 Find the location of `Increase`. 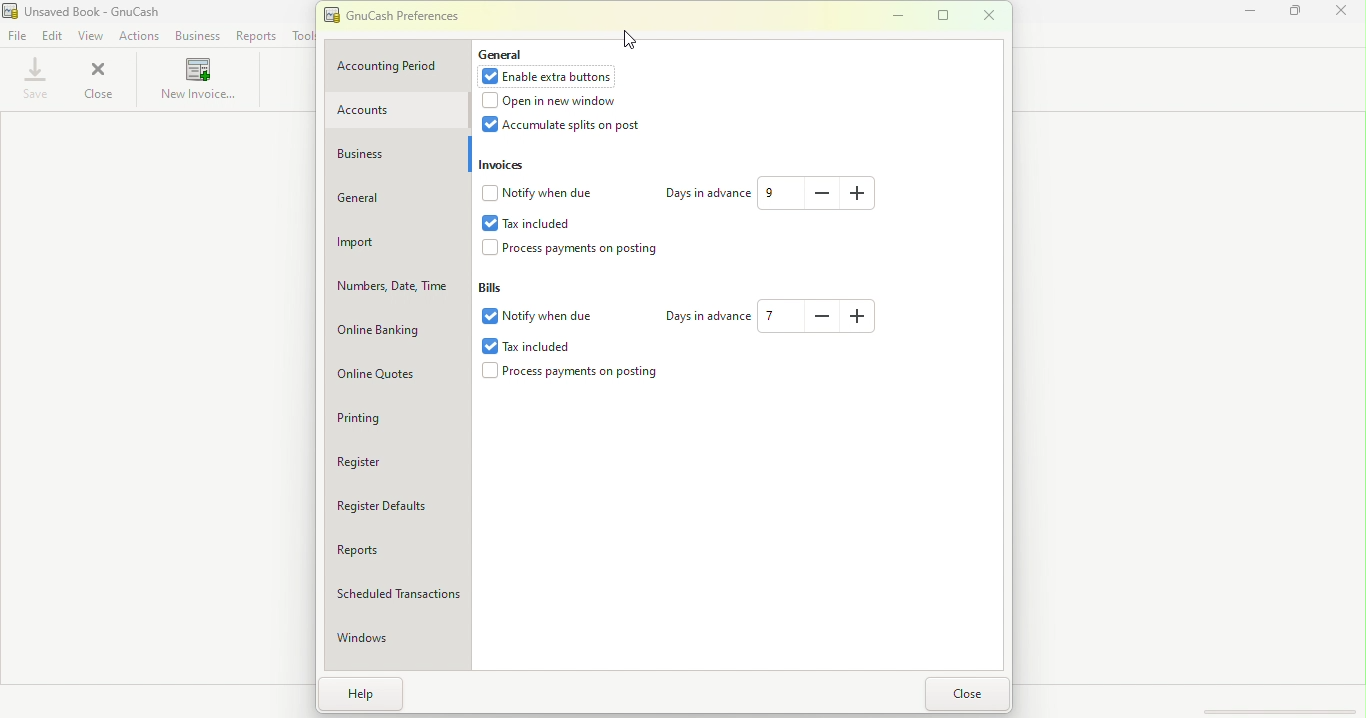

Increase is located at coordinates (862, 317).